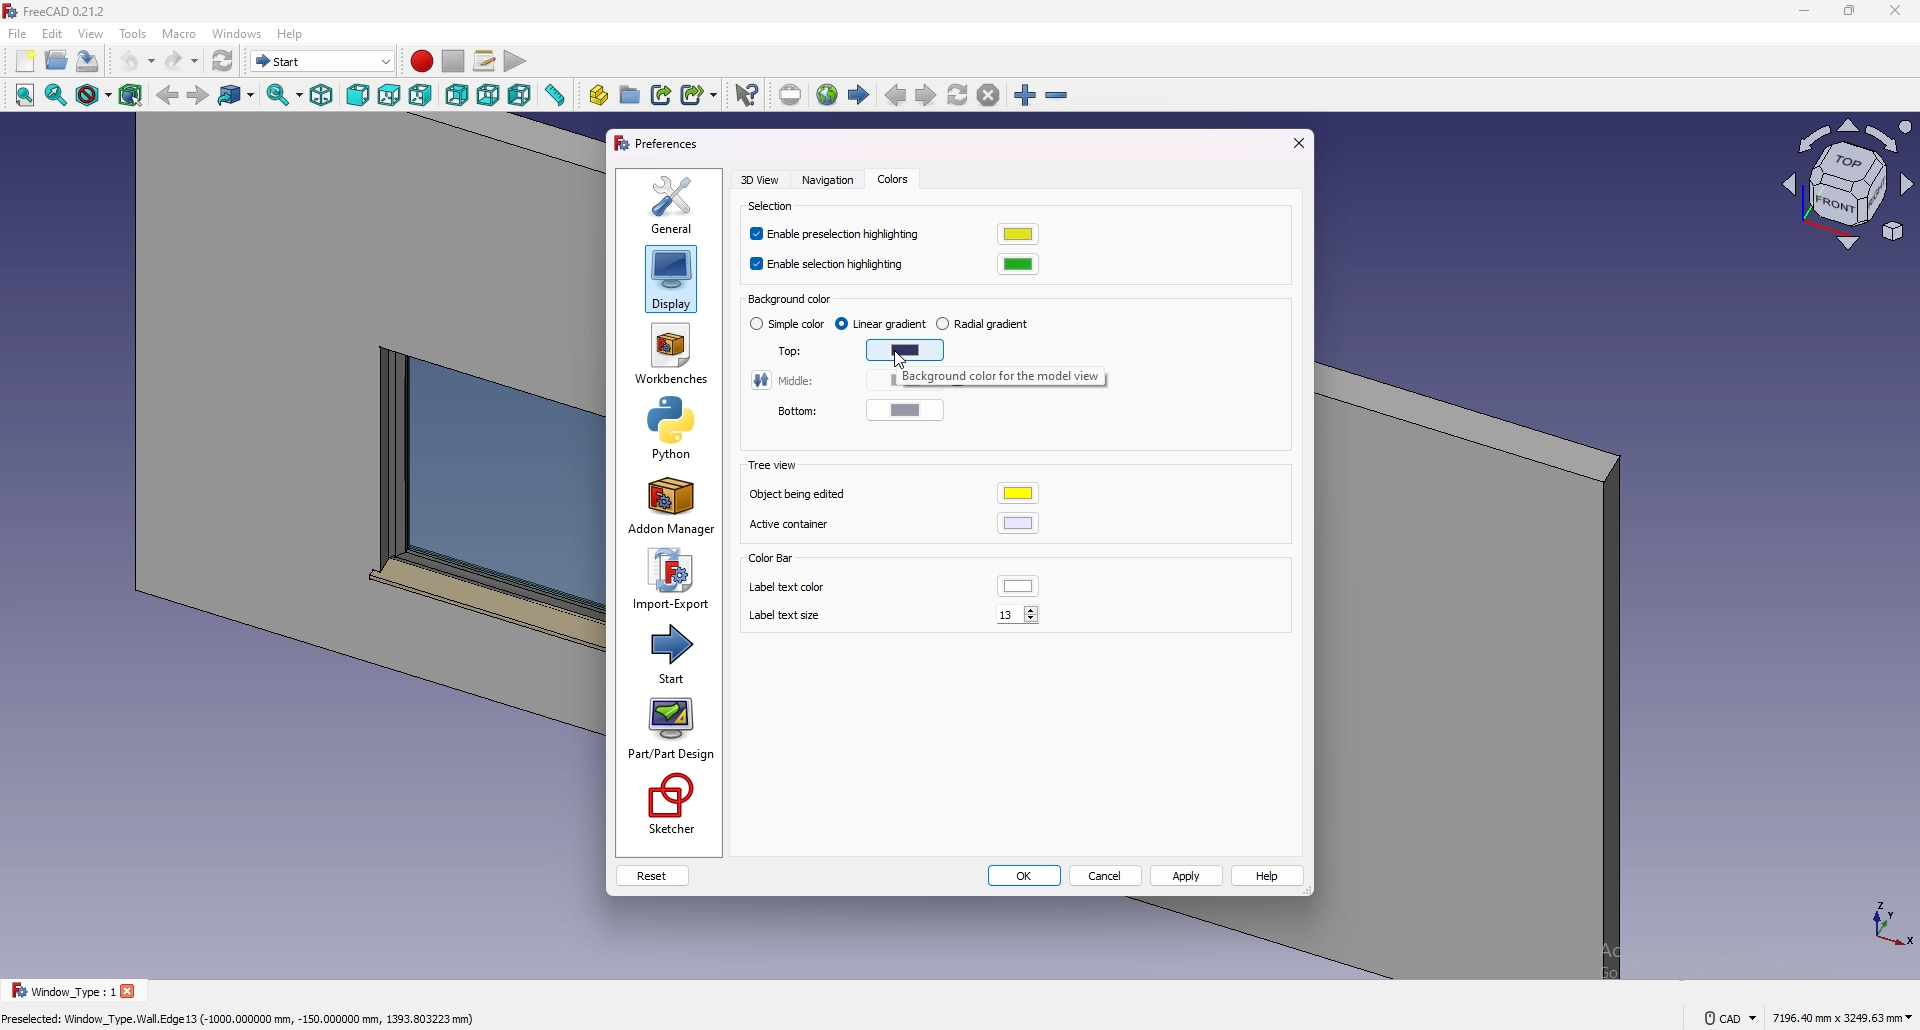 Image resolution: width=1920 pixels, height=1030 pixels. Describe the element at coordinates (984, 324) in the screenshot. I see `radial gradient` at that location.